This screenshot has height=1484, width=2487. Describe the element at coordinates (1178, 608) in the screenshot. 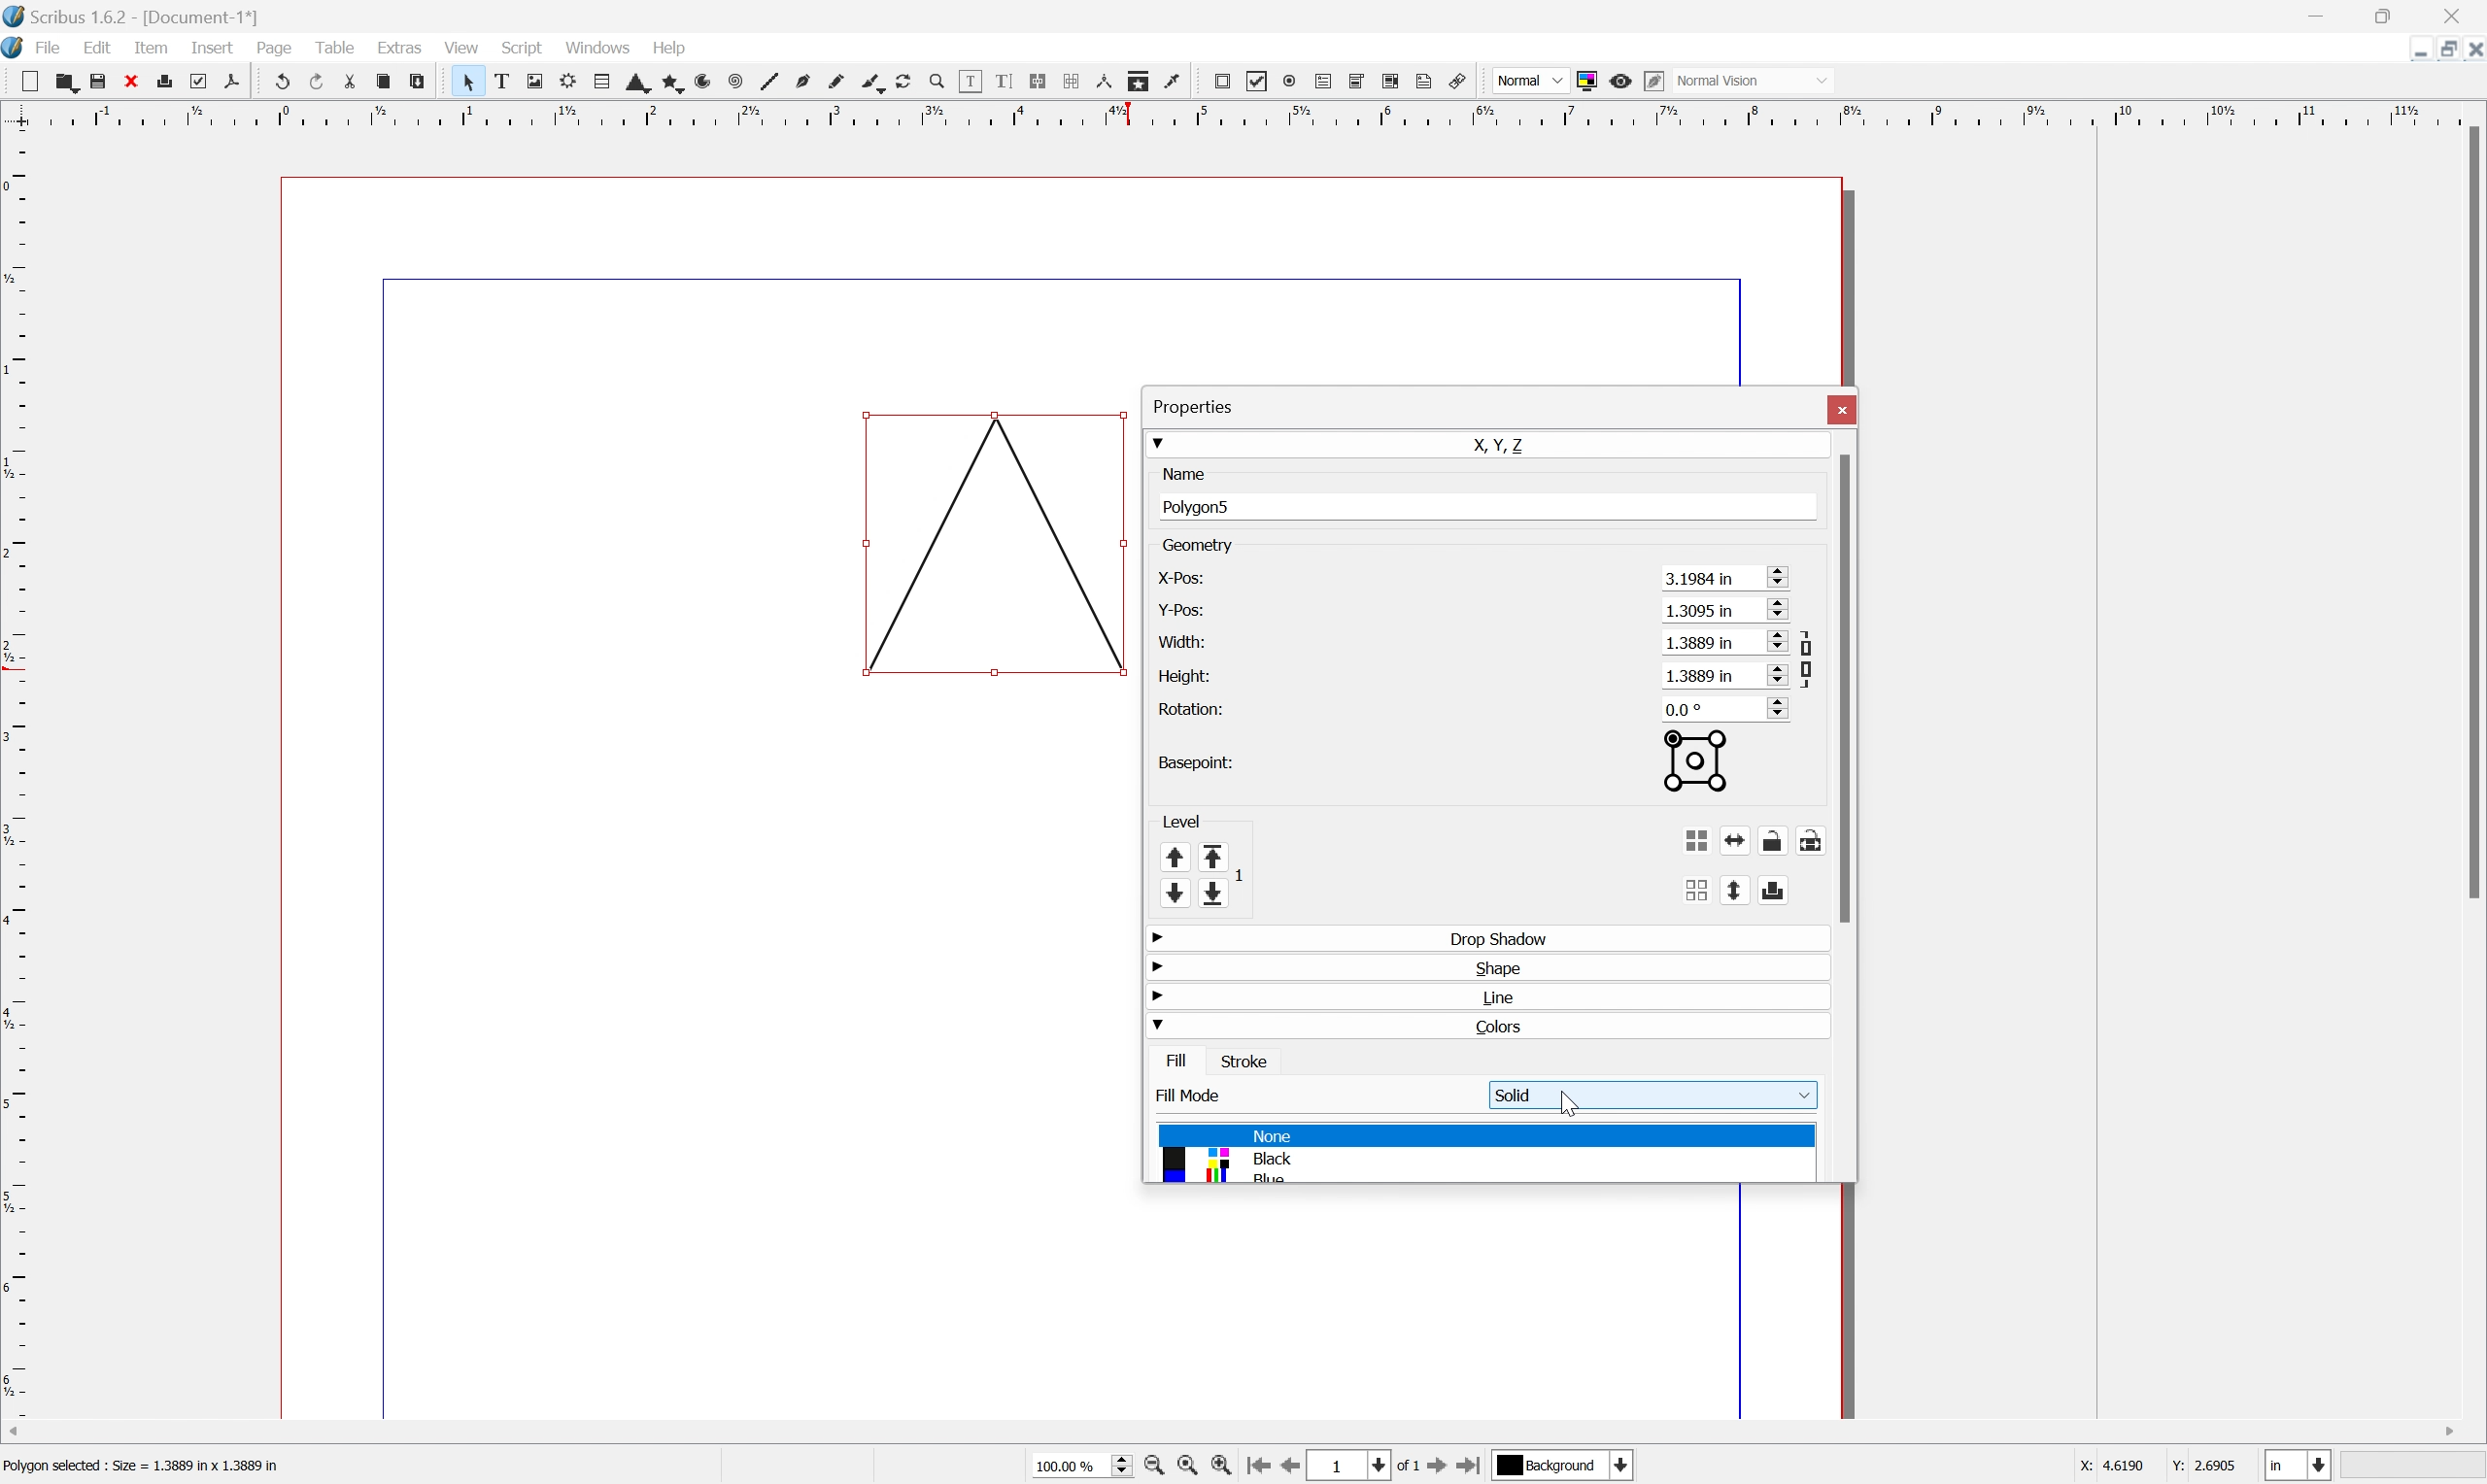

I see `Y-pos` at that location.